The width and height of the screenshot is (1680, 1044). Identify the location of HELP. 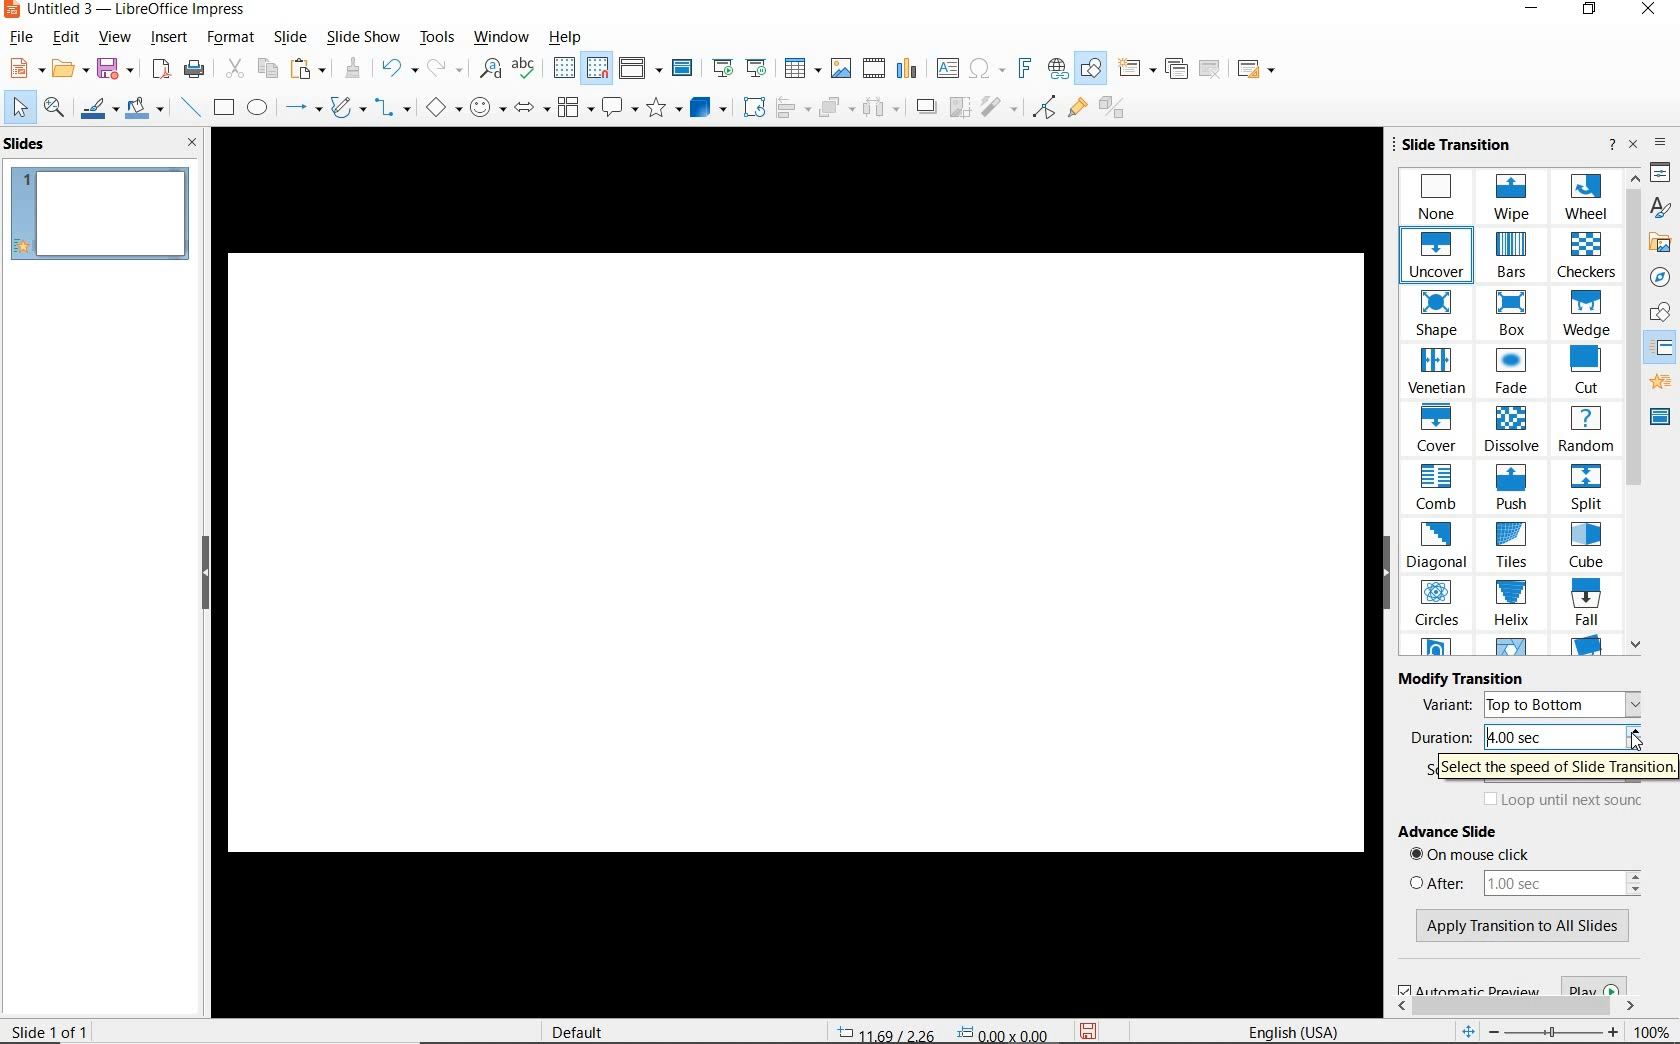
(565, 37).